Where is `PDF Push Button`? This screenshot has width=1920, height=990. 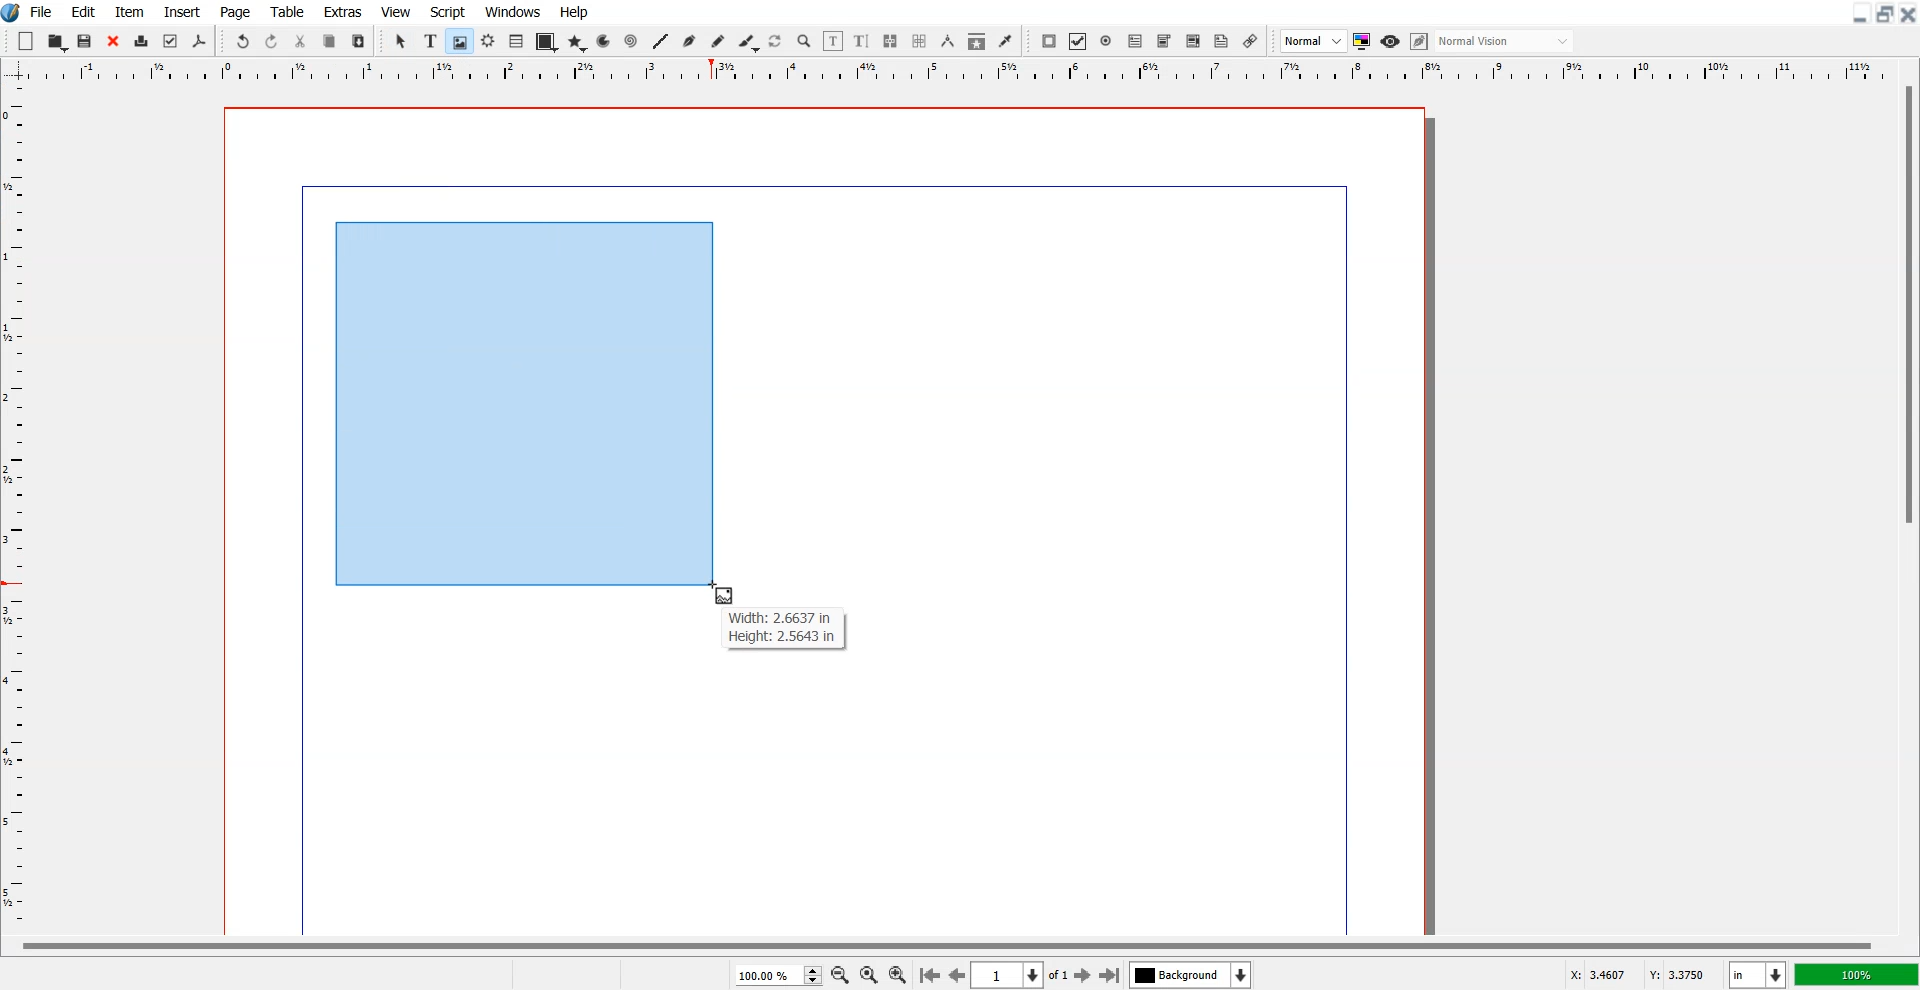
PDF Push Button is located at coordinates (1050, 41).